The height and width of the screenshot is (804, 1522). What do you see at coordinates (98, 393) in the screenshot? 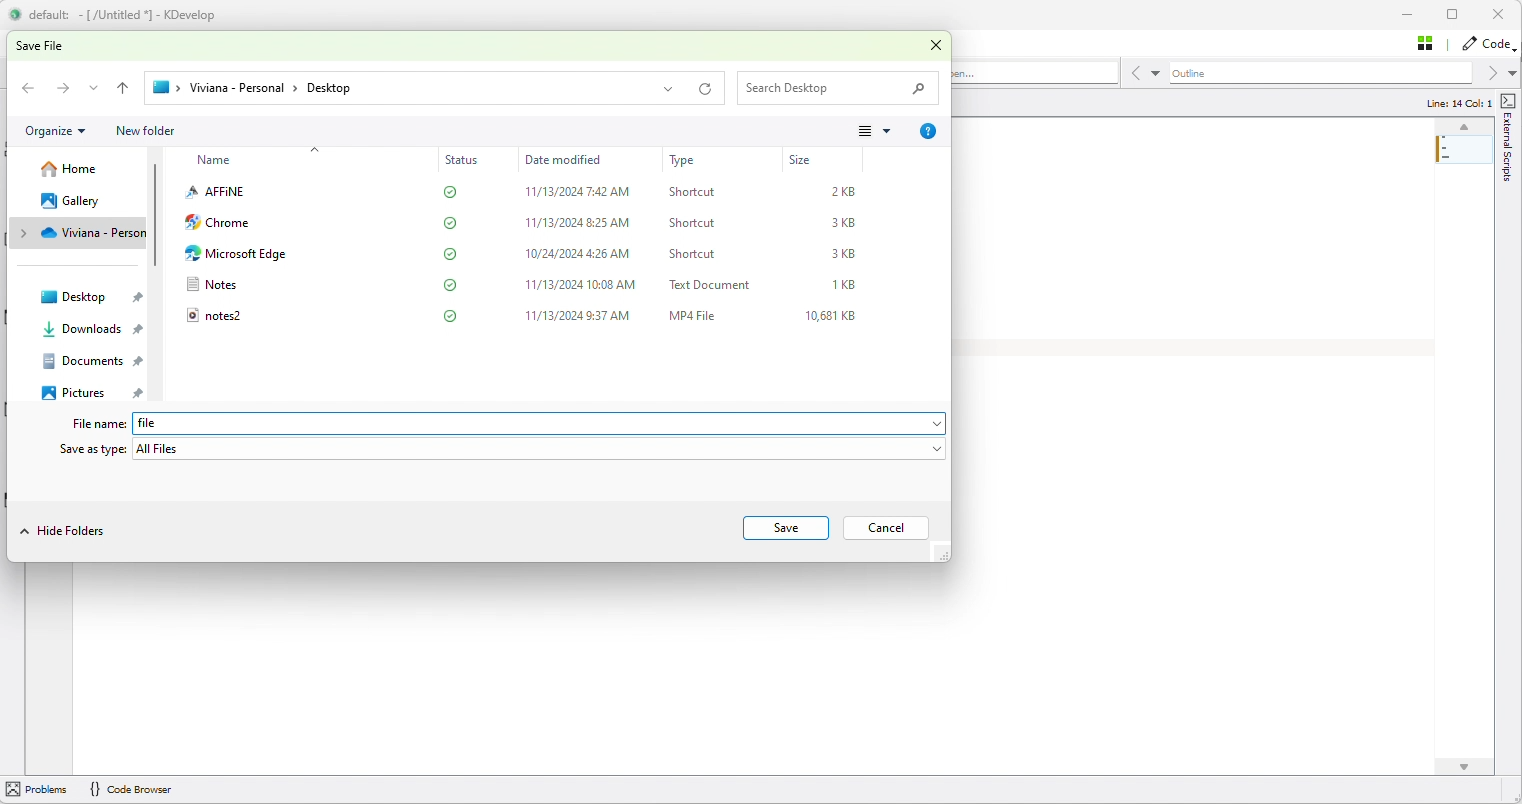
I see `Pictures` at bounding box center [98, 393].